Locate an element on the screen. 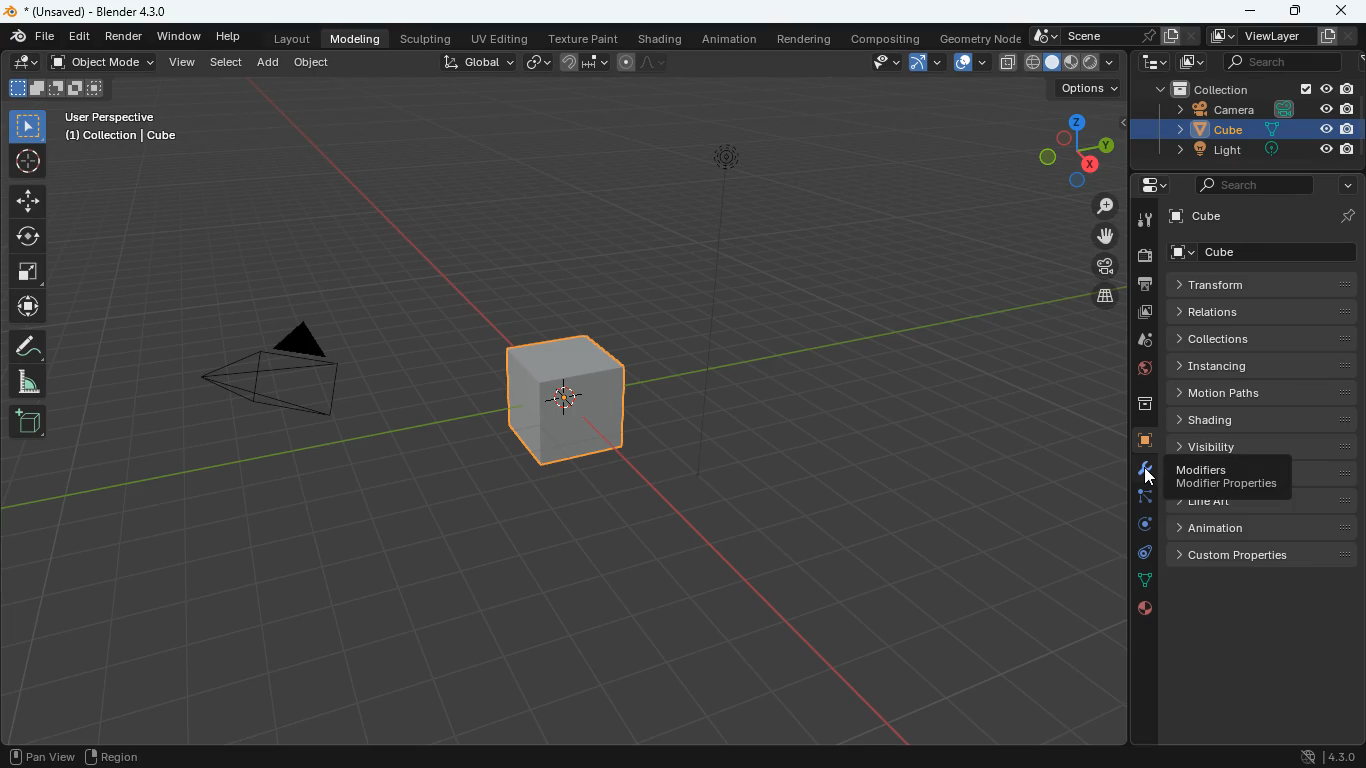 This screenshot has height=768, width=1366. maximize is located at coordinates (1293, 9).